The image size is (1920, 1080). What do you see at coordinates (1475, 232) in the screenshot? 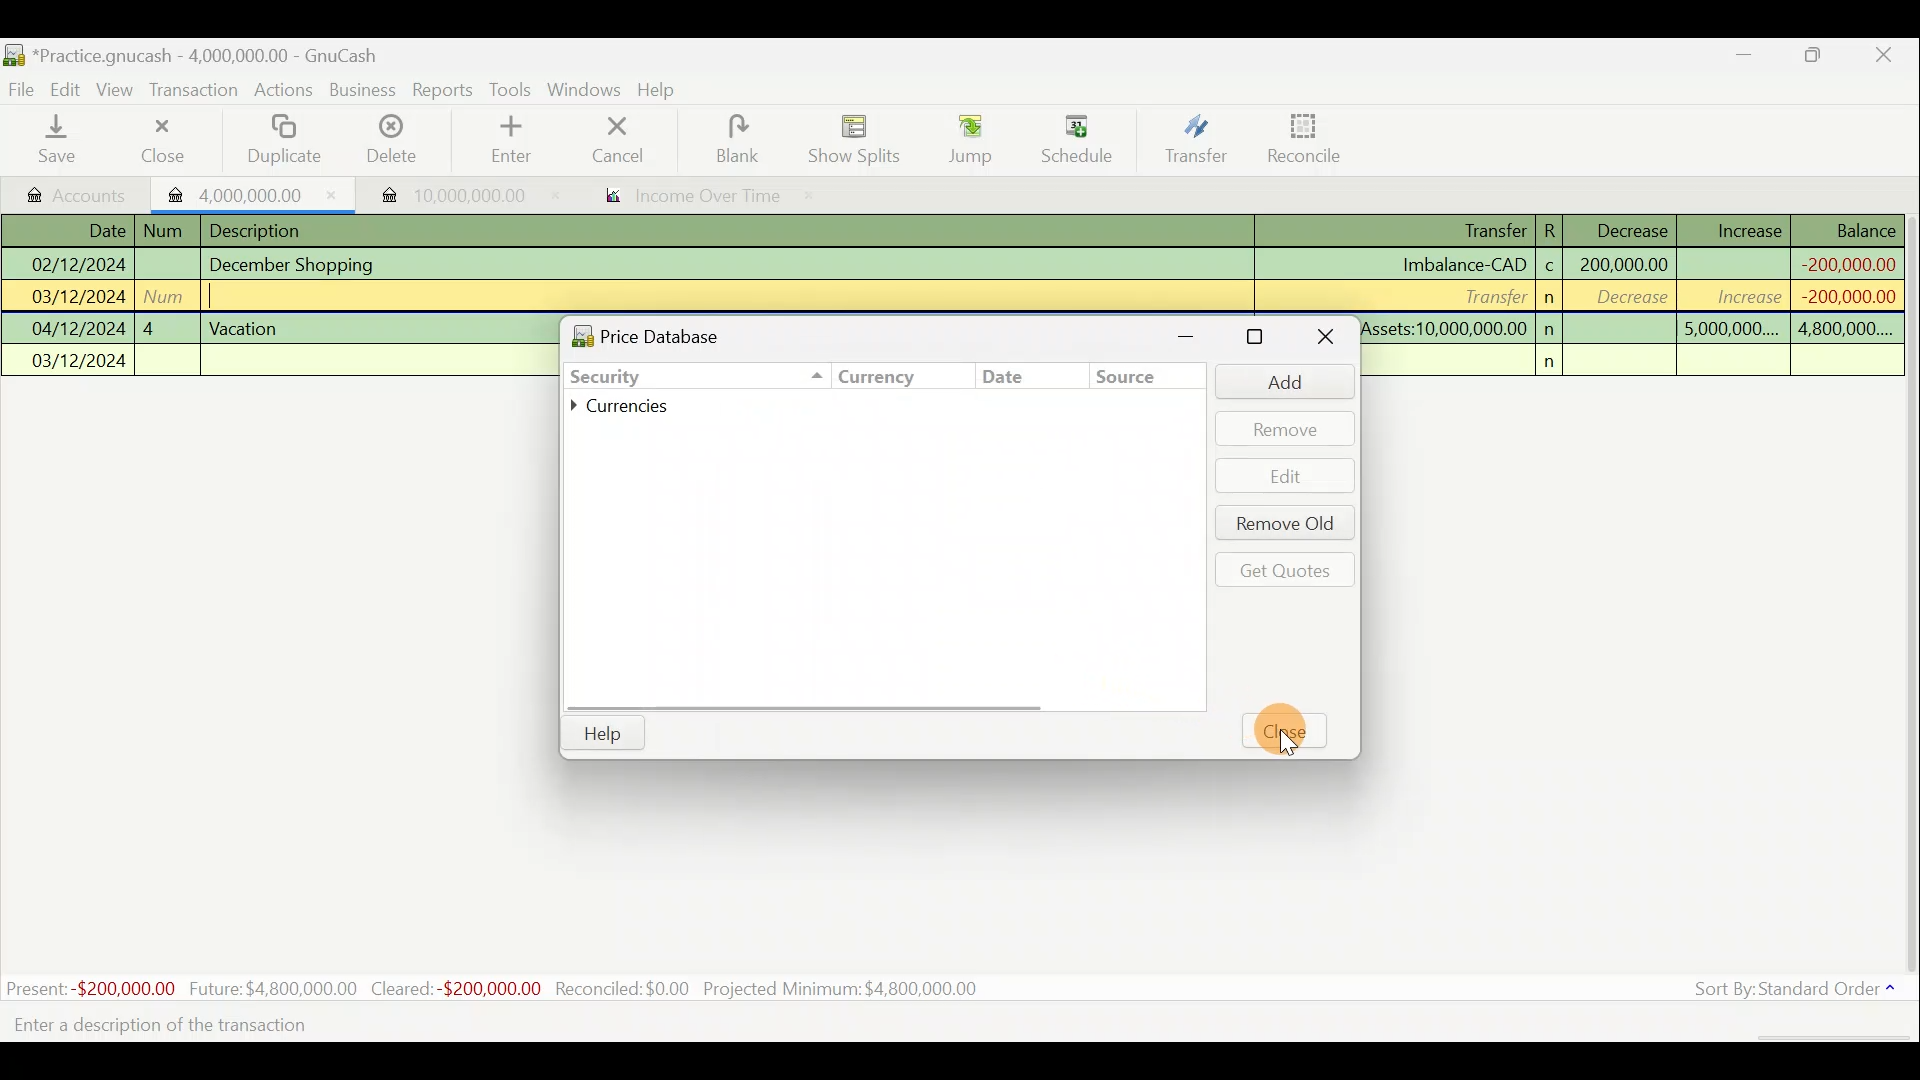
I see `Transfer` at bounding box center [1475, 232].